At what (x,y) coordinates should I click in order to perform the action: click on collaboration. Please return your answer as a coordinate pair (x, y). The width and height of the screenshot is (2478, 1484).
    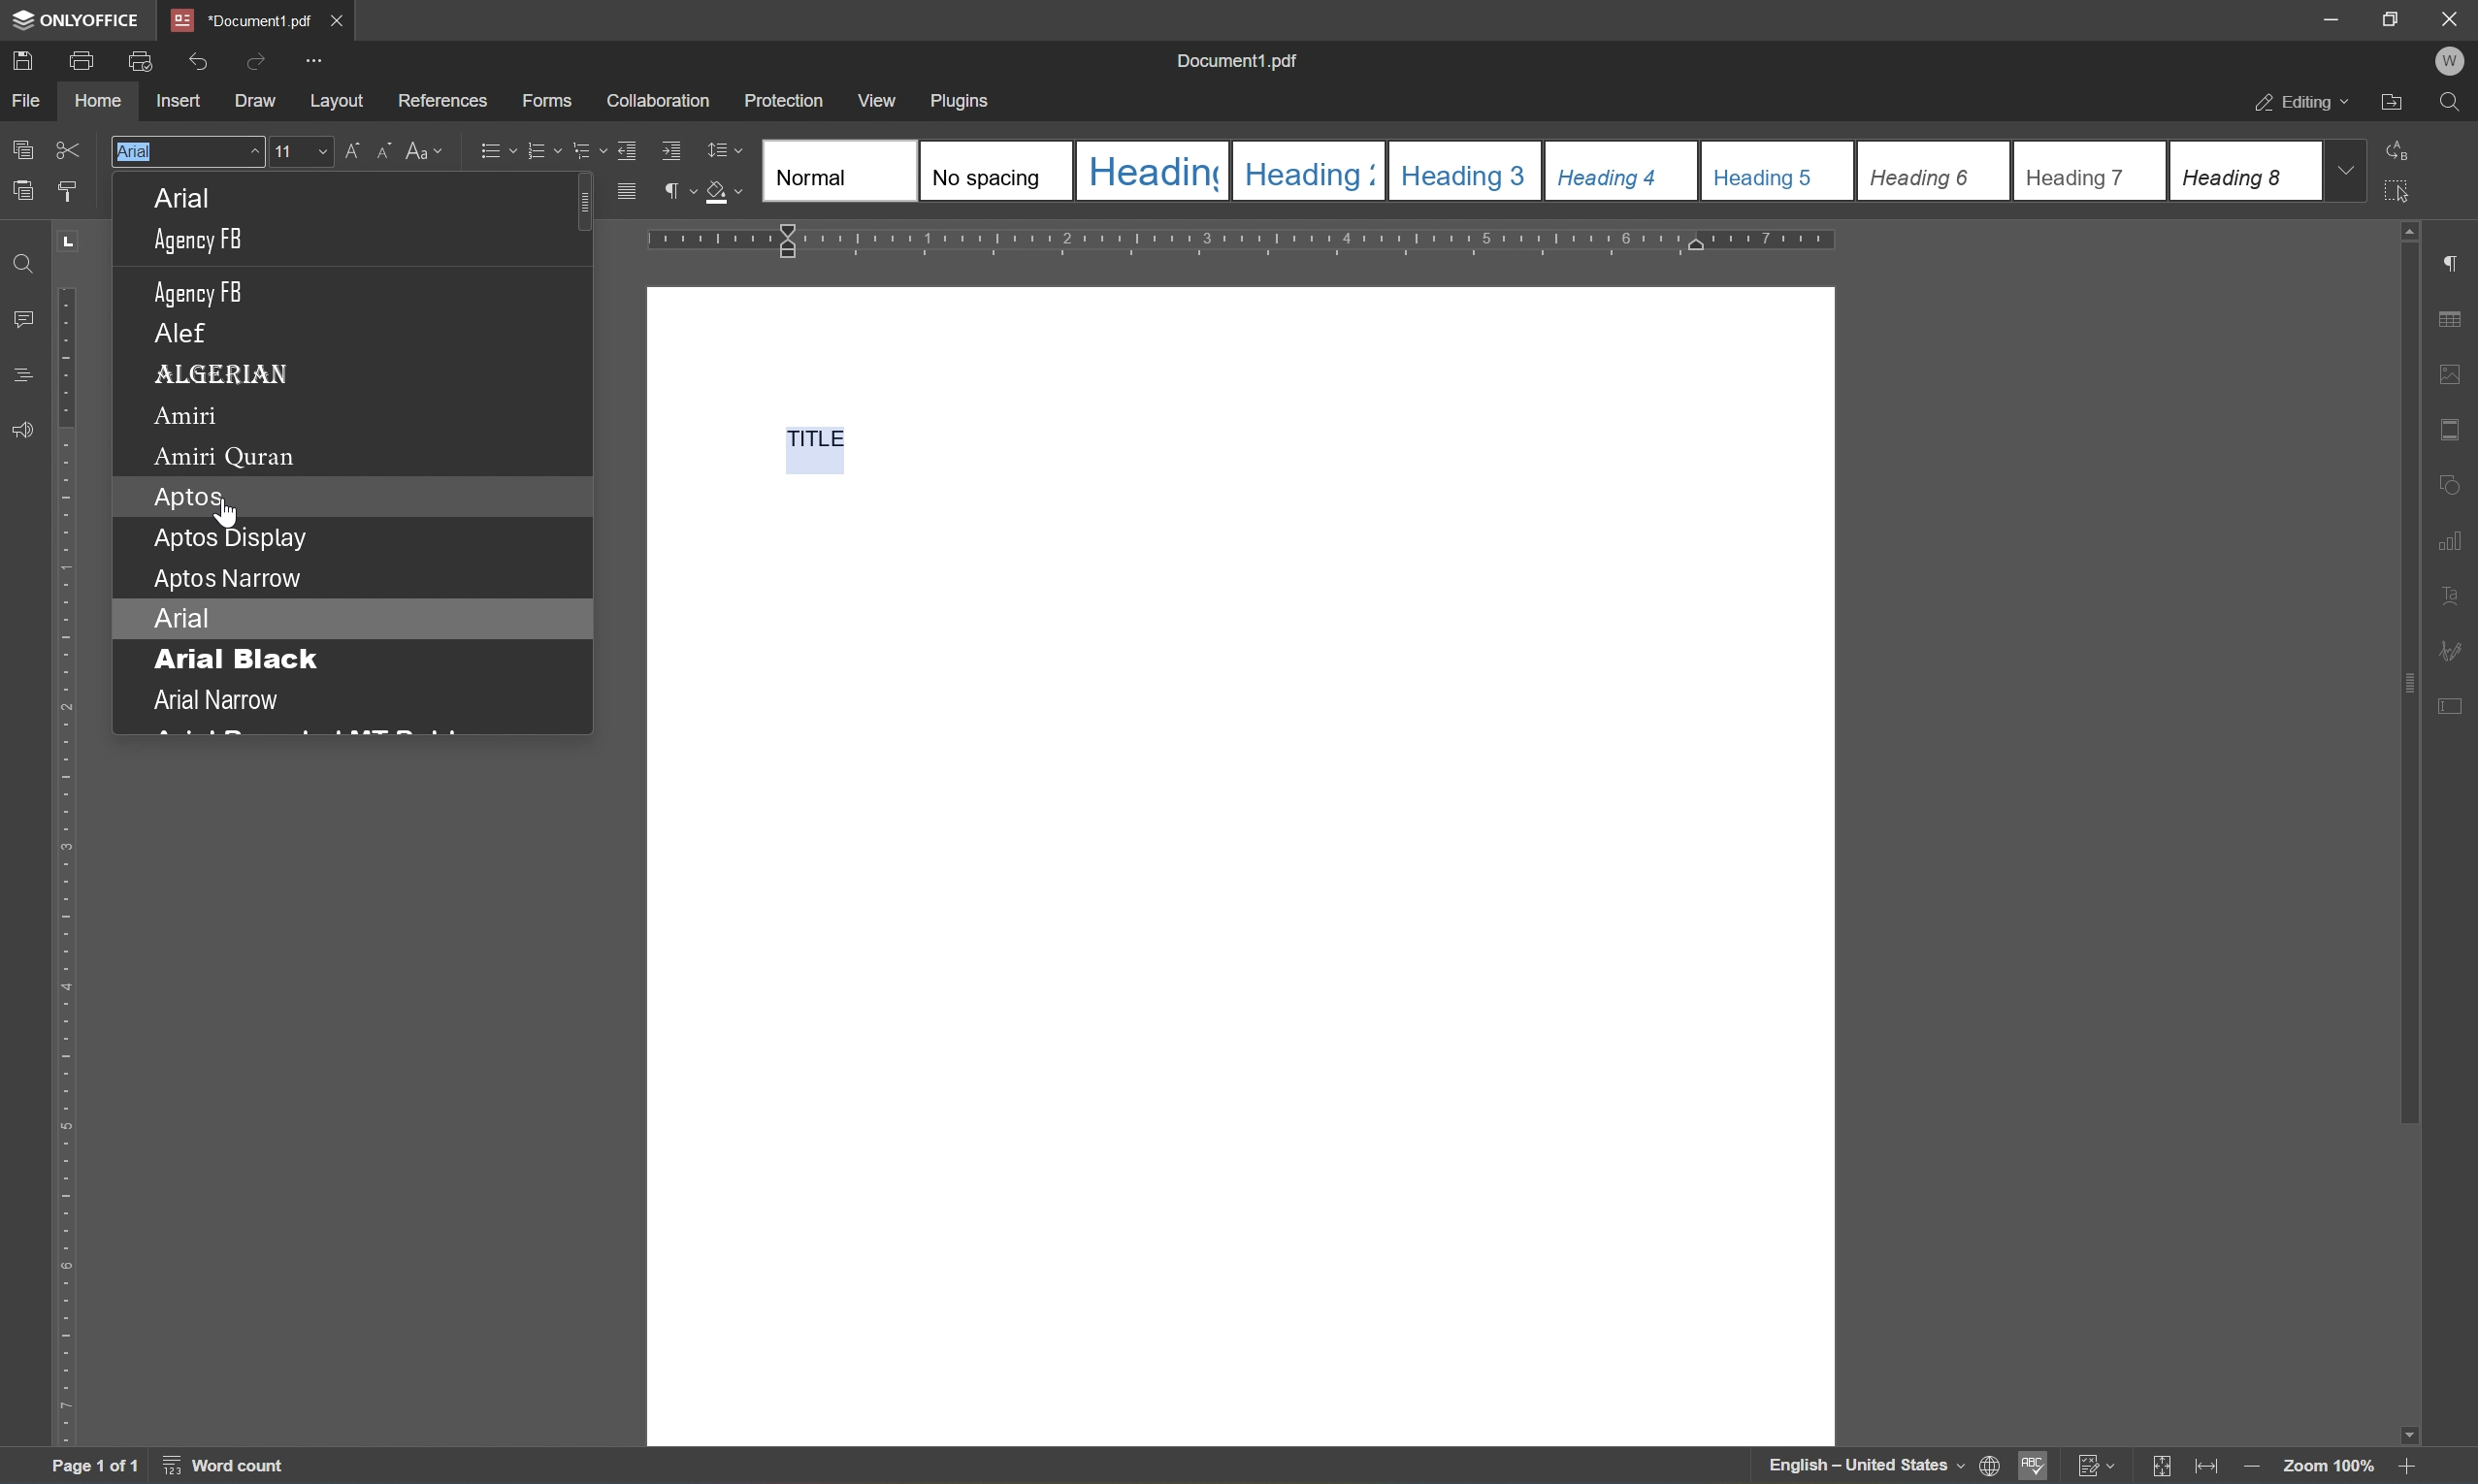
    Looking at the image, I should click on (665, 101).